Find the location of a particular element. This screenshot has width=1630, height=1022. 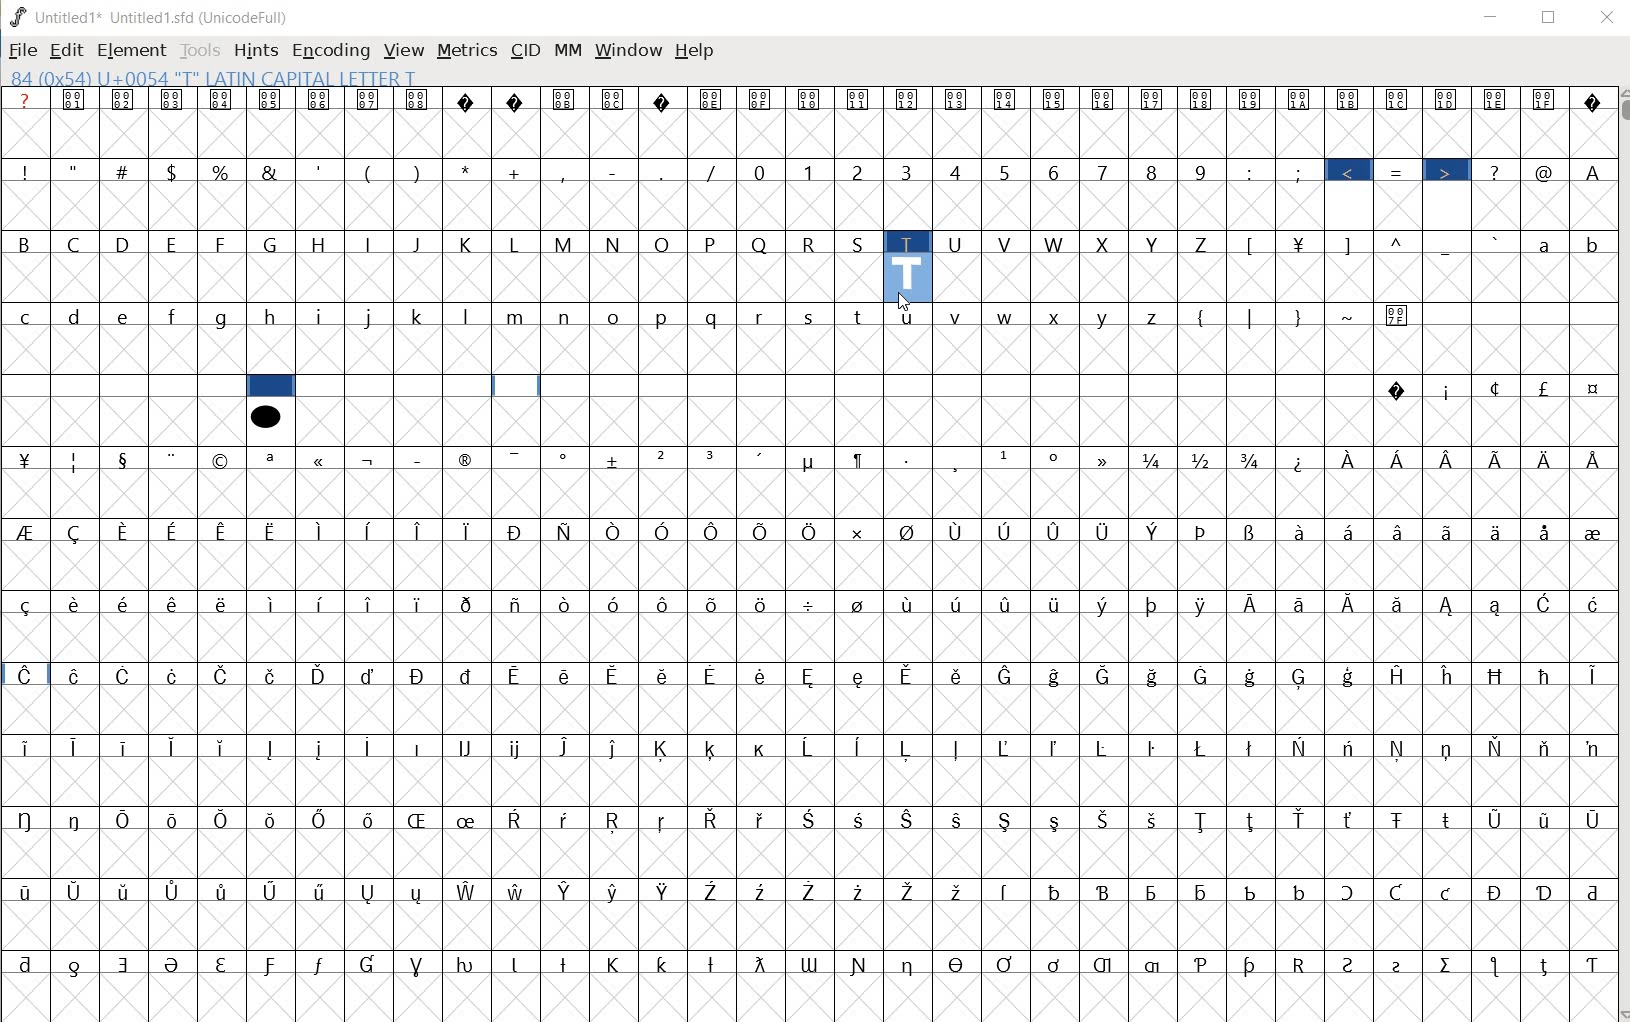

D is located at coordinates (127, 245).